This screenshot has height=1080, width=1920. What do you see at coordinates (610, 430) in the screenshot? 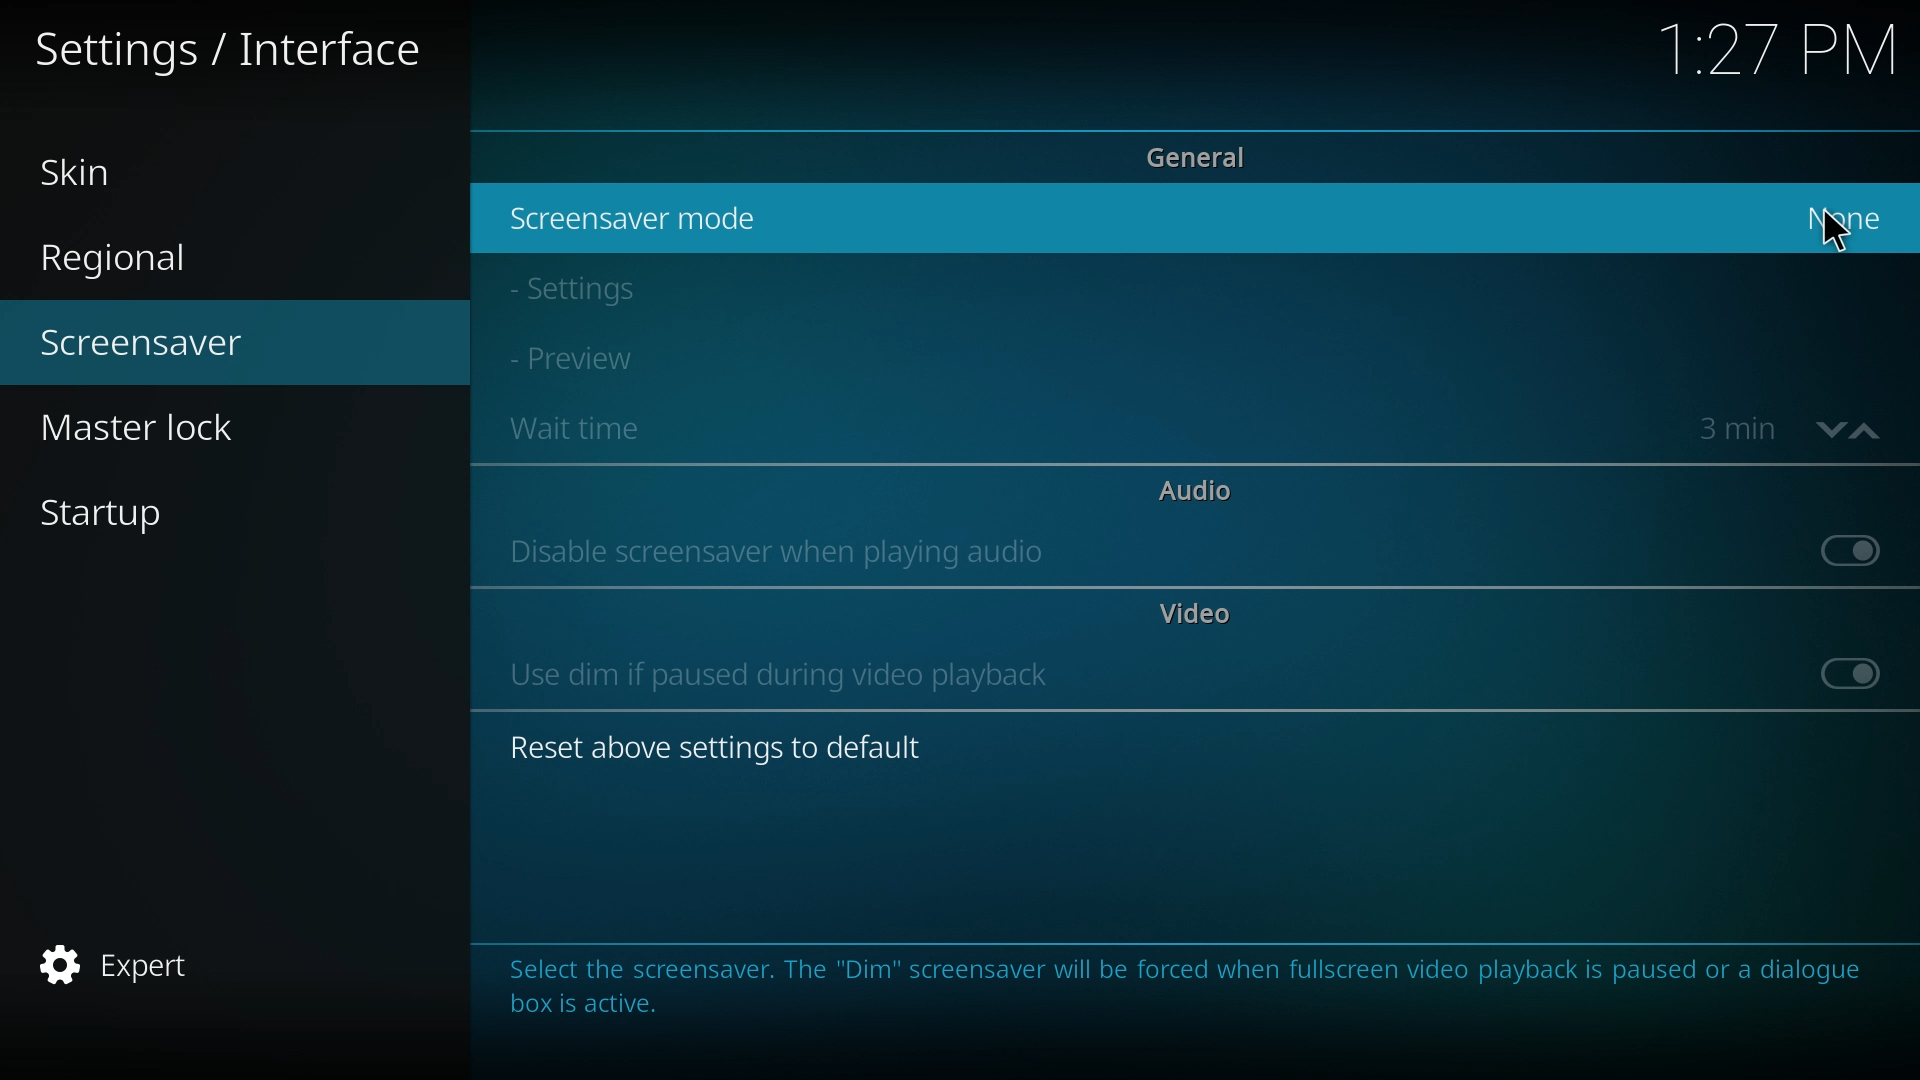
I see `wait time` at bounding box center [610, 430].